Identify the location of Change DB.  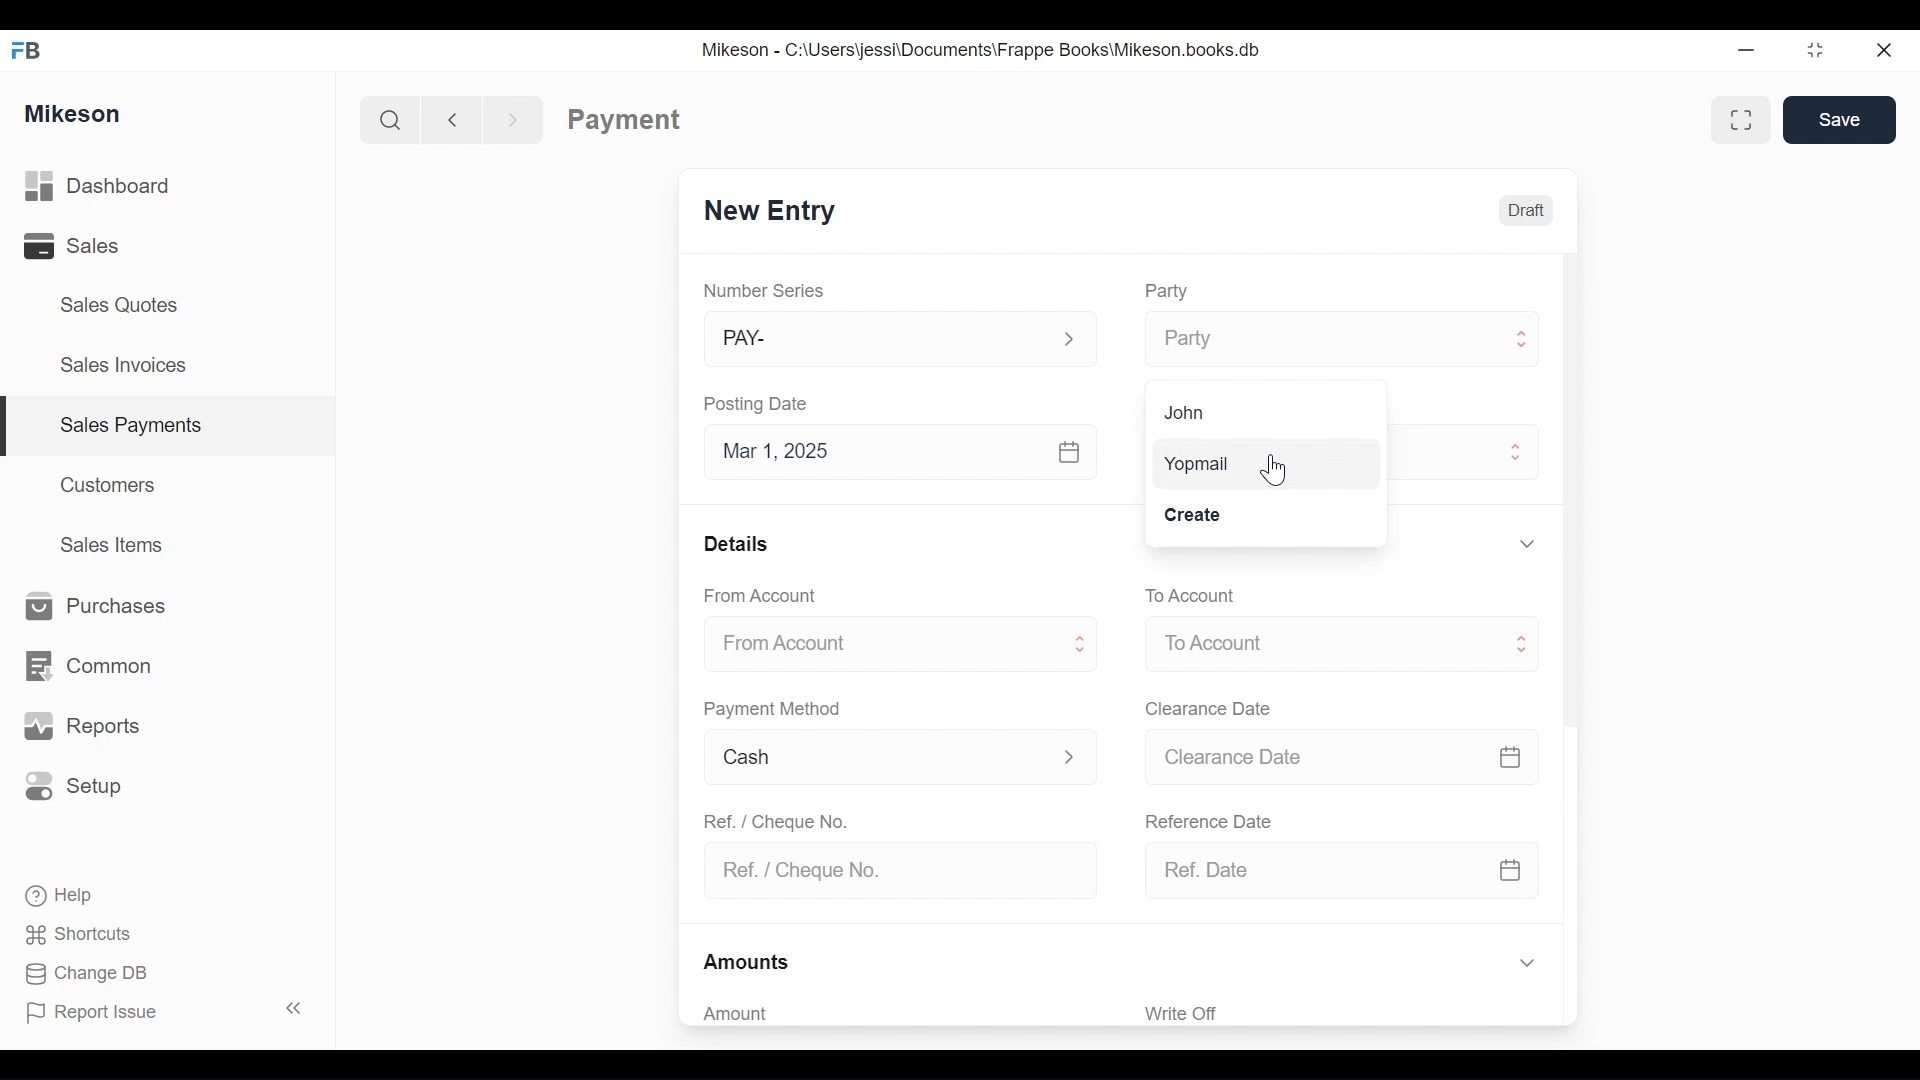
(92, 974).